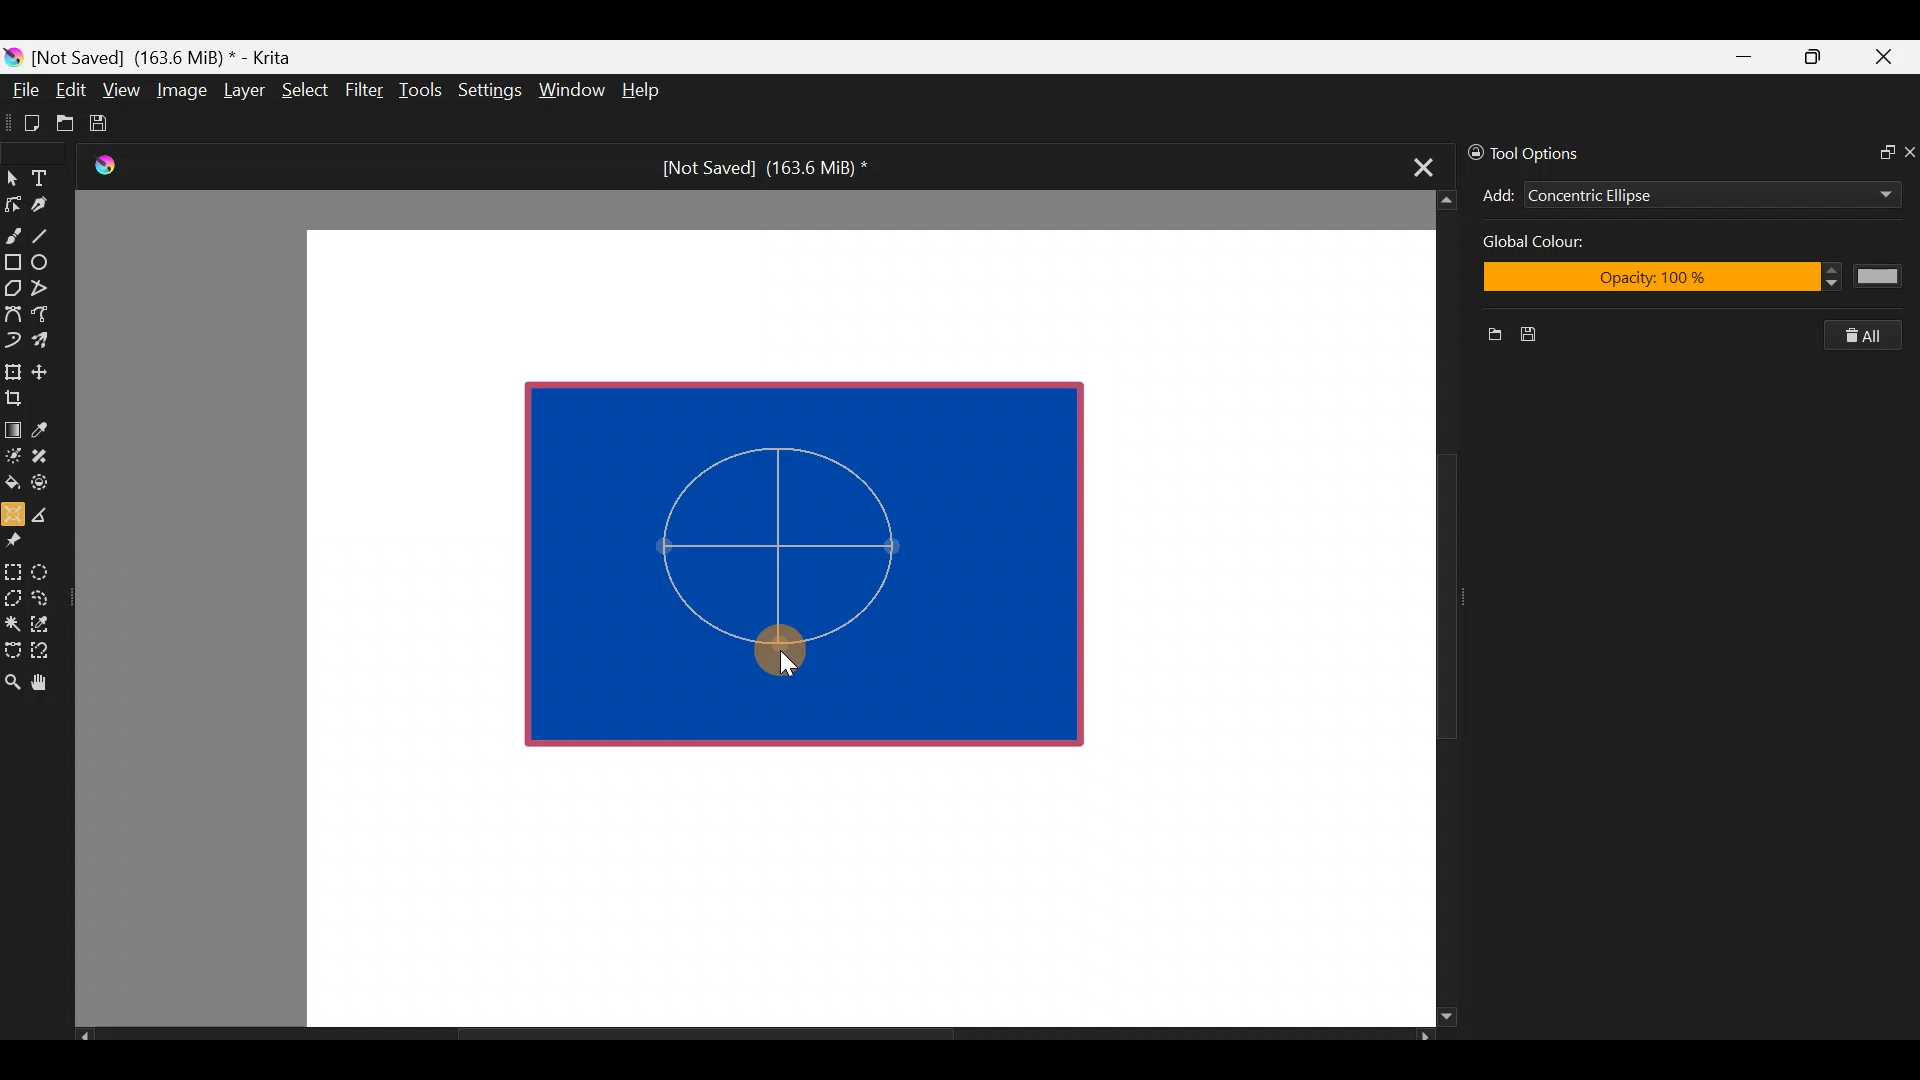 This screenshot has width=1920, height=1080. I want to click on Settings, so click(492, 94).